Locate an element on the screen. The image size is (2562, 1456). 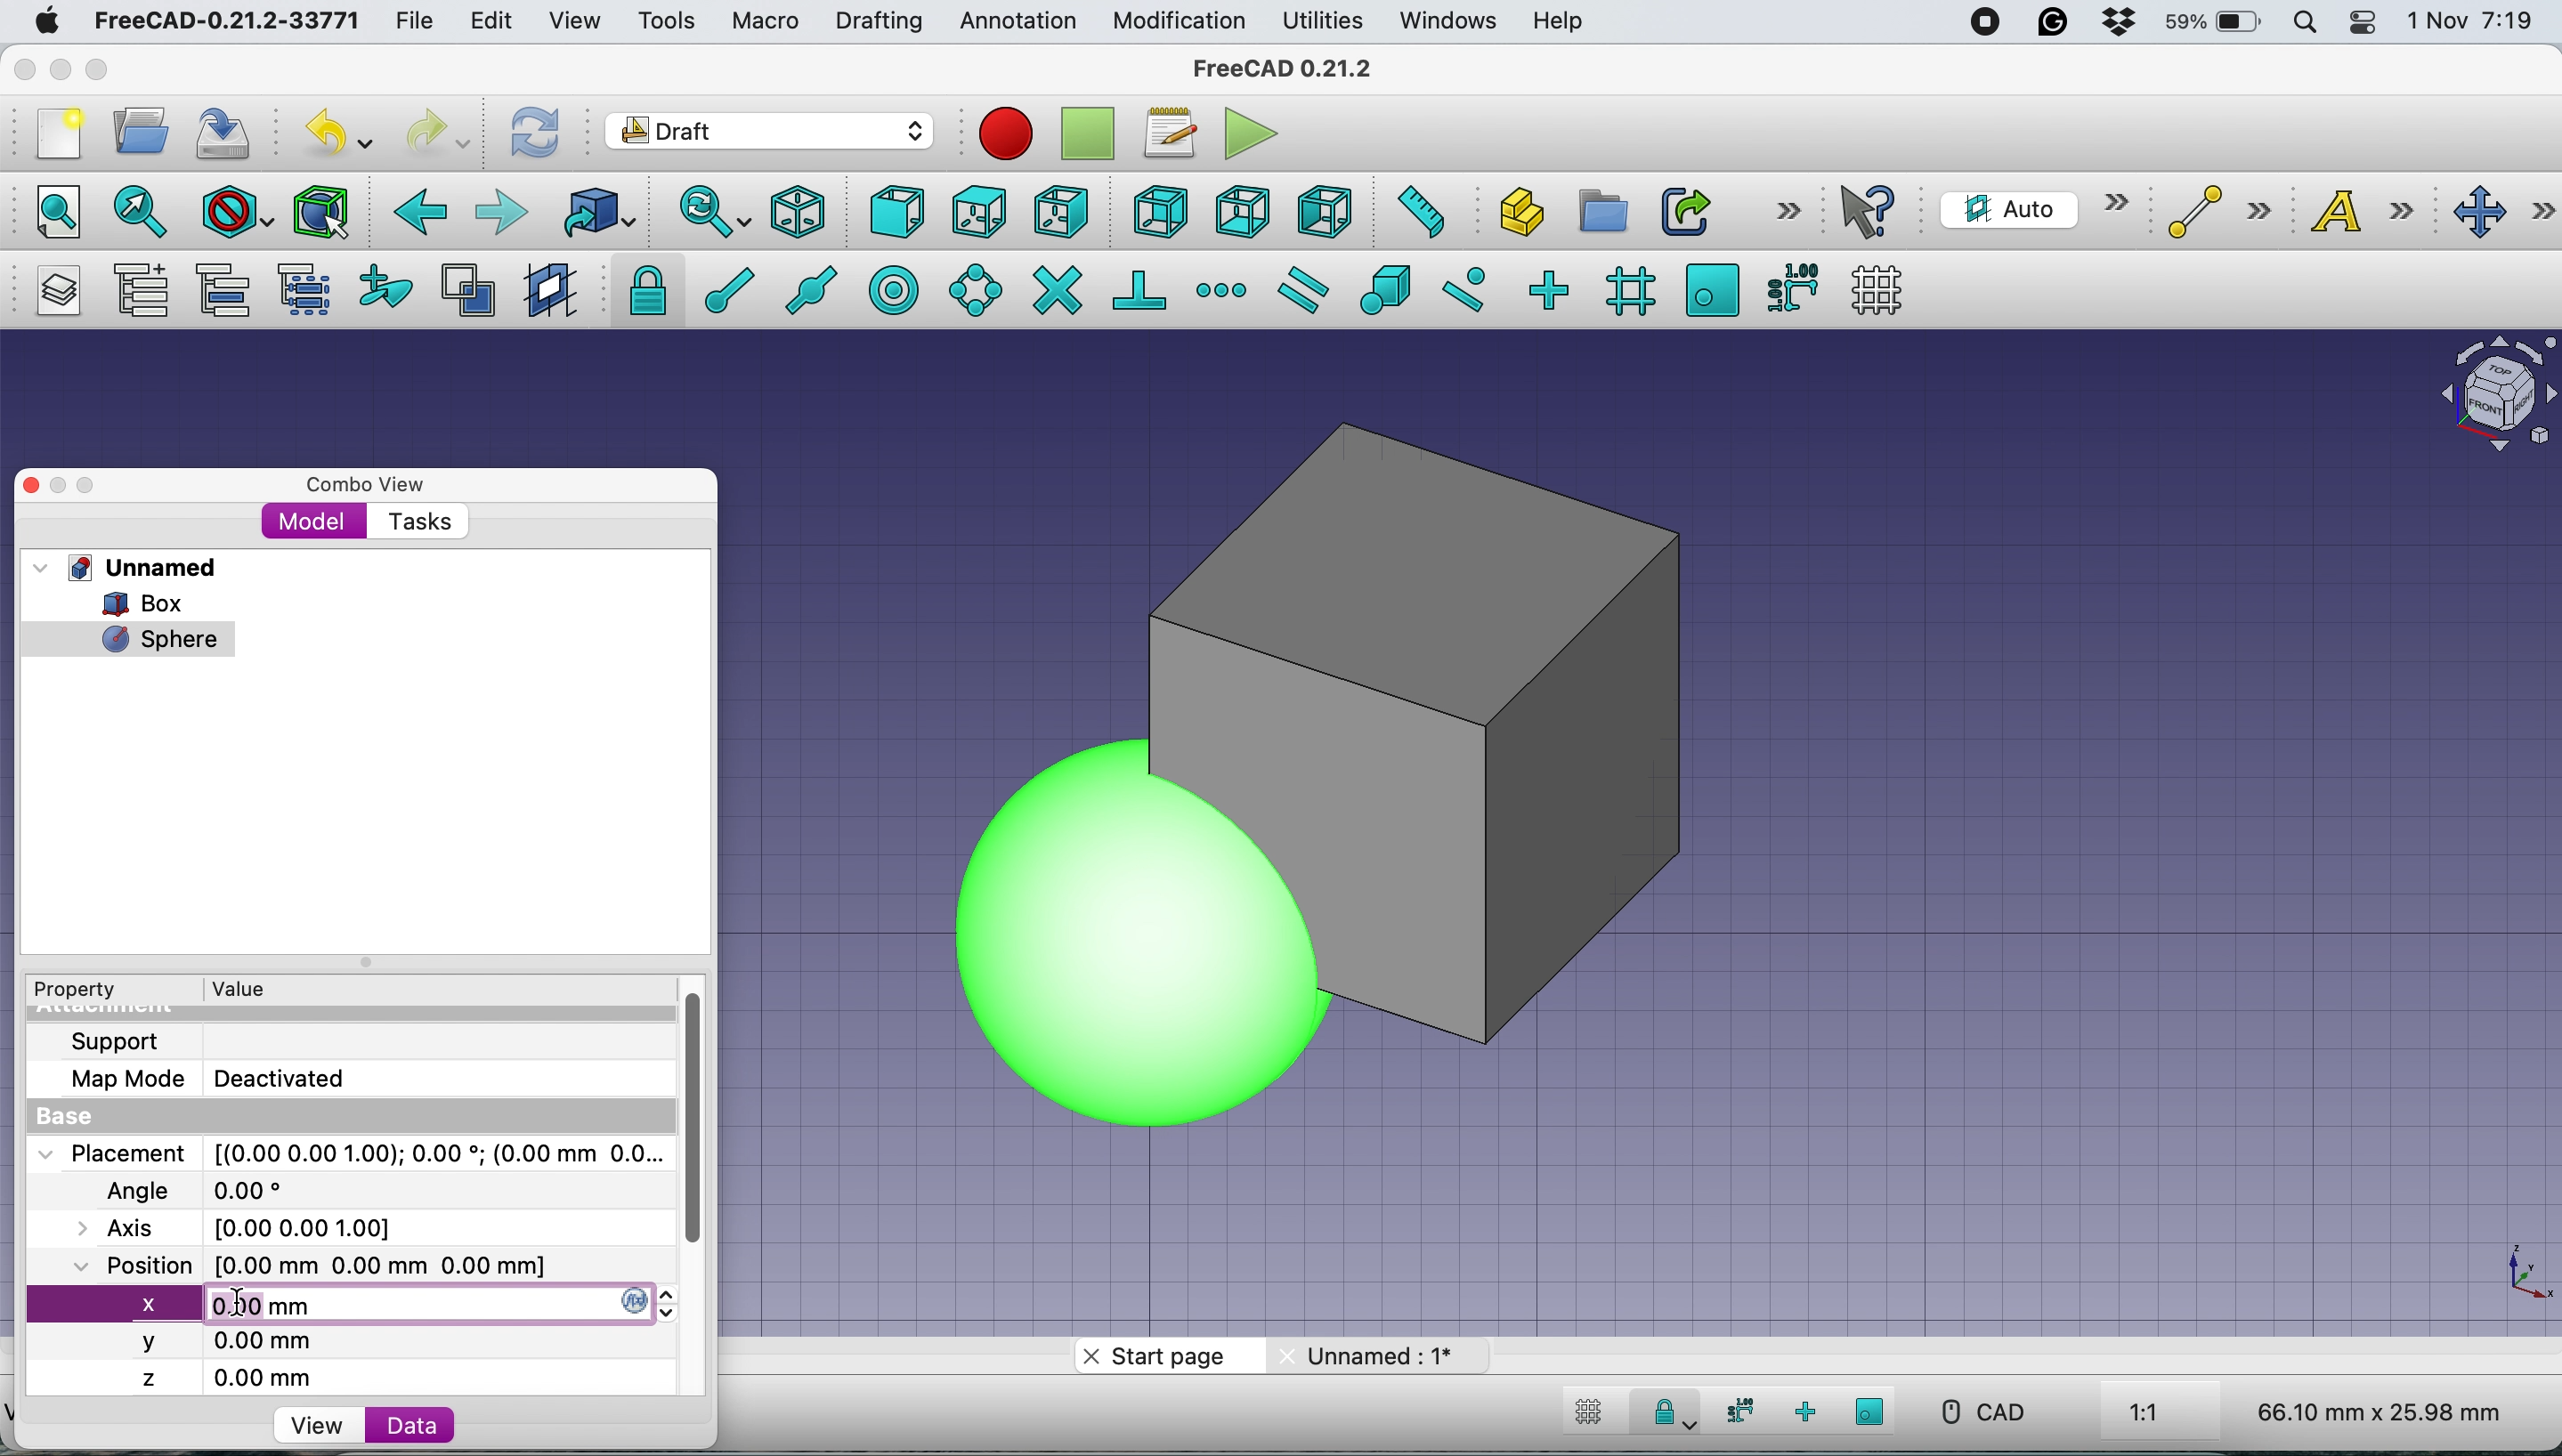
x axis chosen is located at coordinates (365, 1302).